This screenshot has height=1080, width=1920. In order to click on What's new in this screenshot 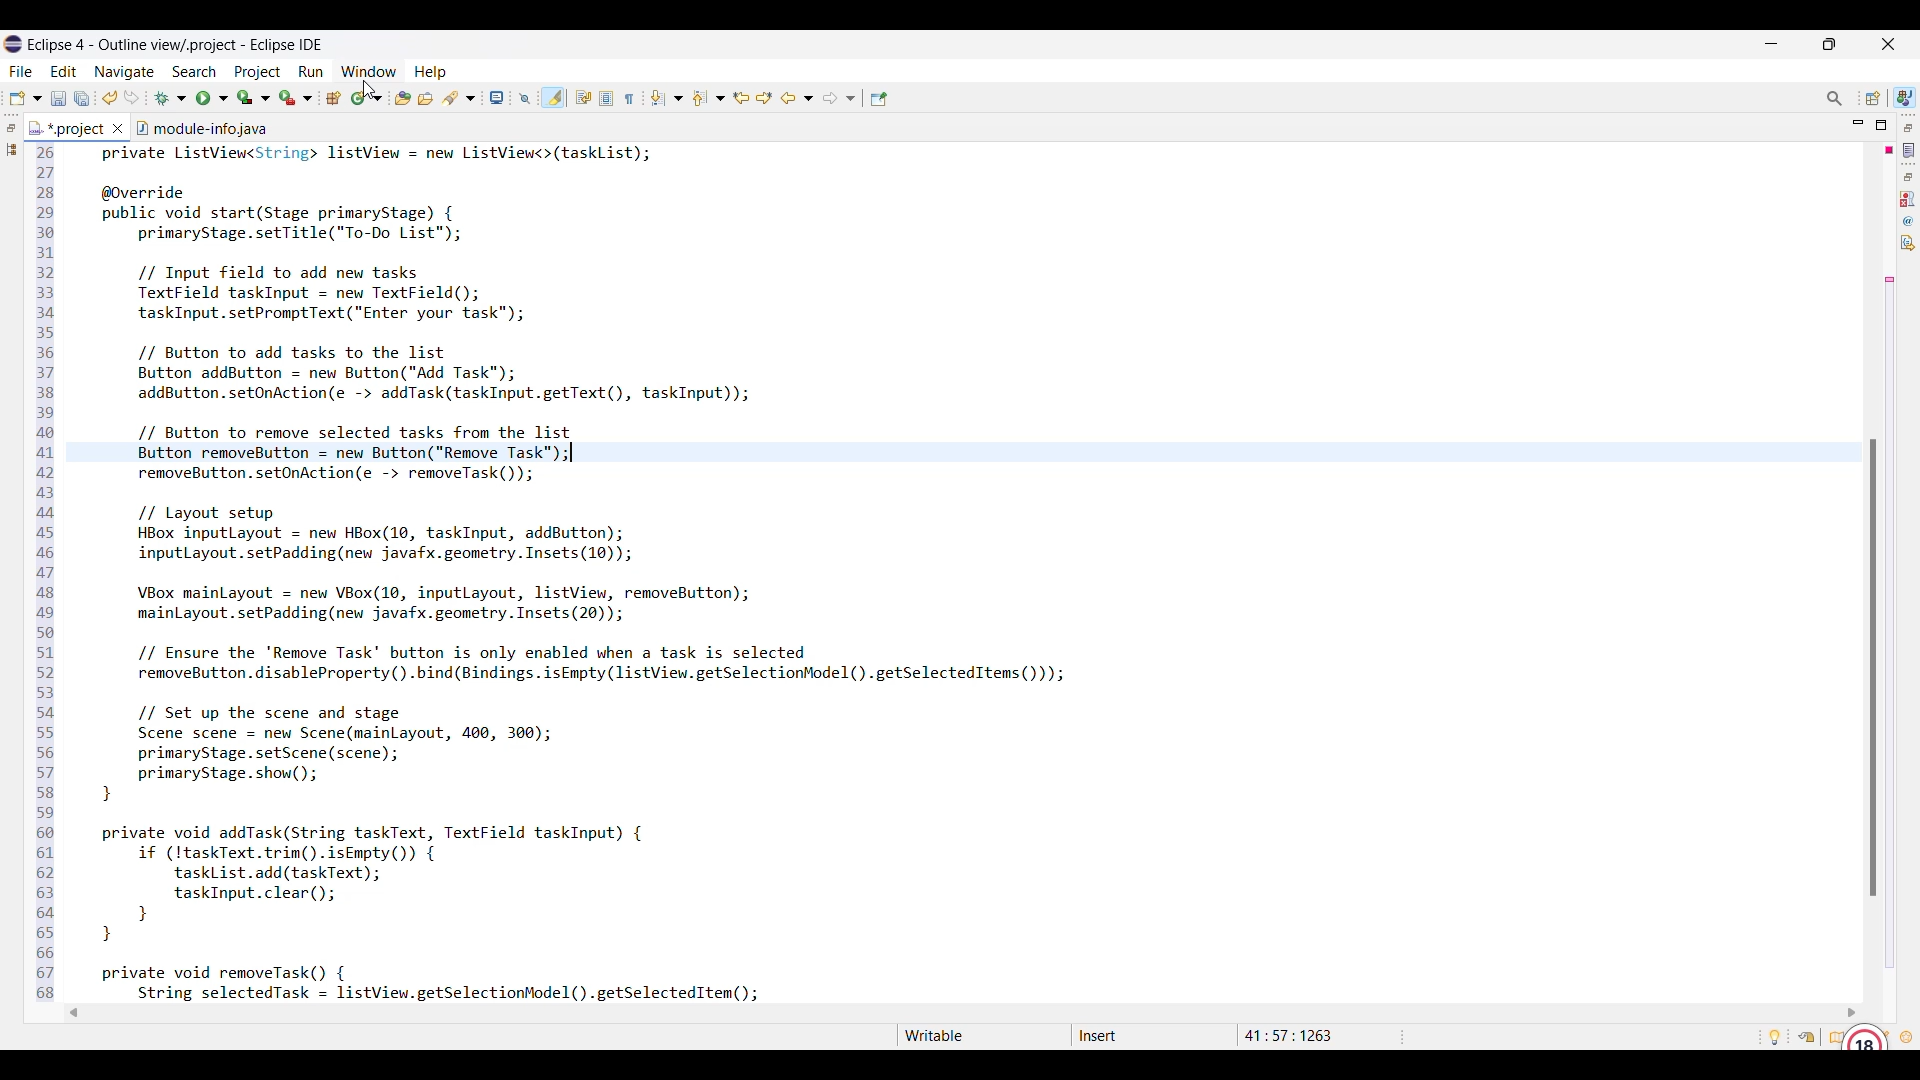, I will do `click(1906, 1037)`.